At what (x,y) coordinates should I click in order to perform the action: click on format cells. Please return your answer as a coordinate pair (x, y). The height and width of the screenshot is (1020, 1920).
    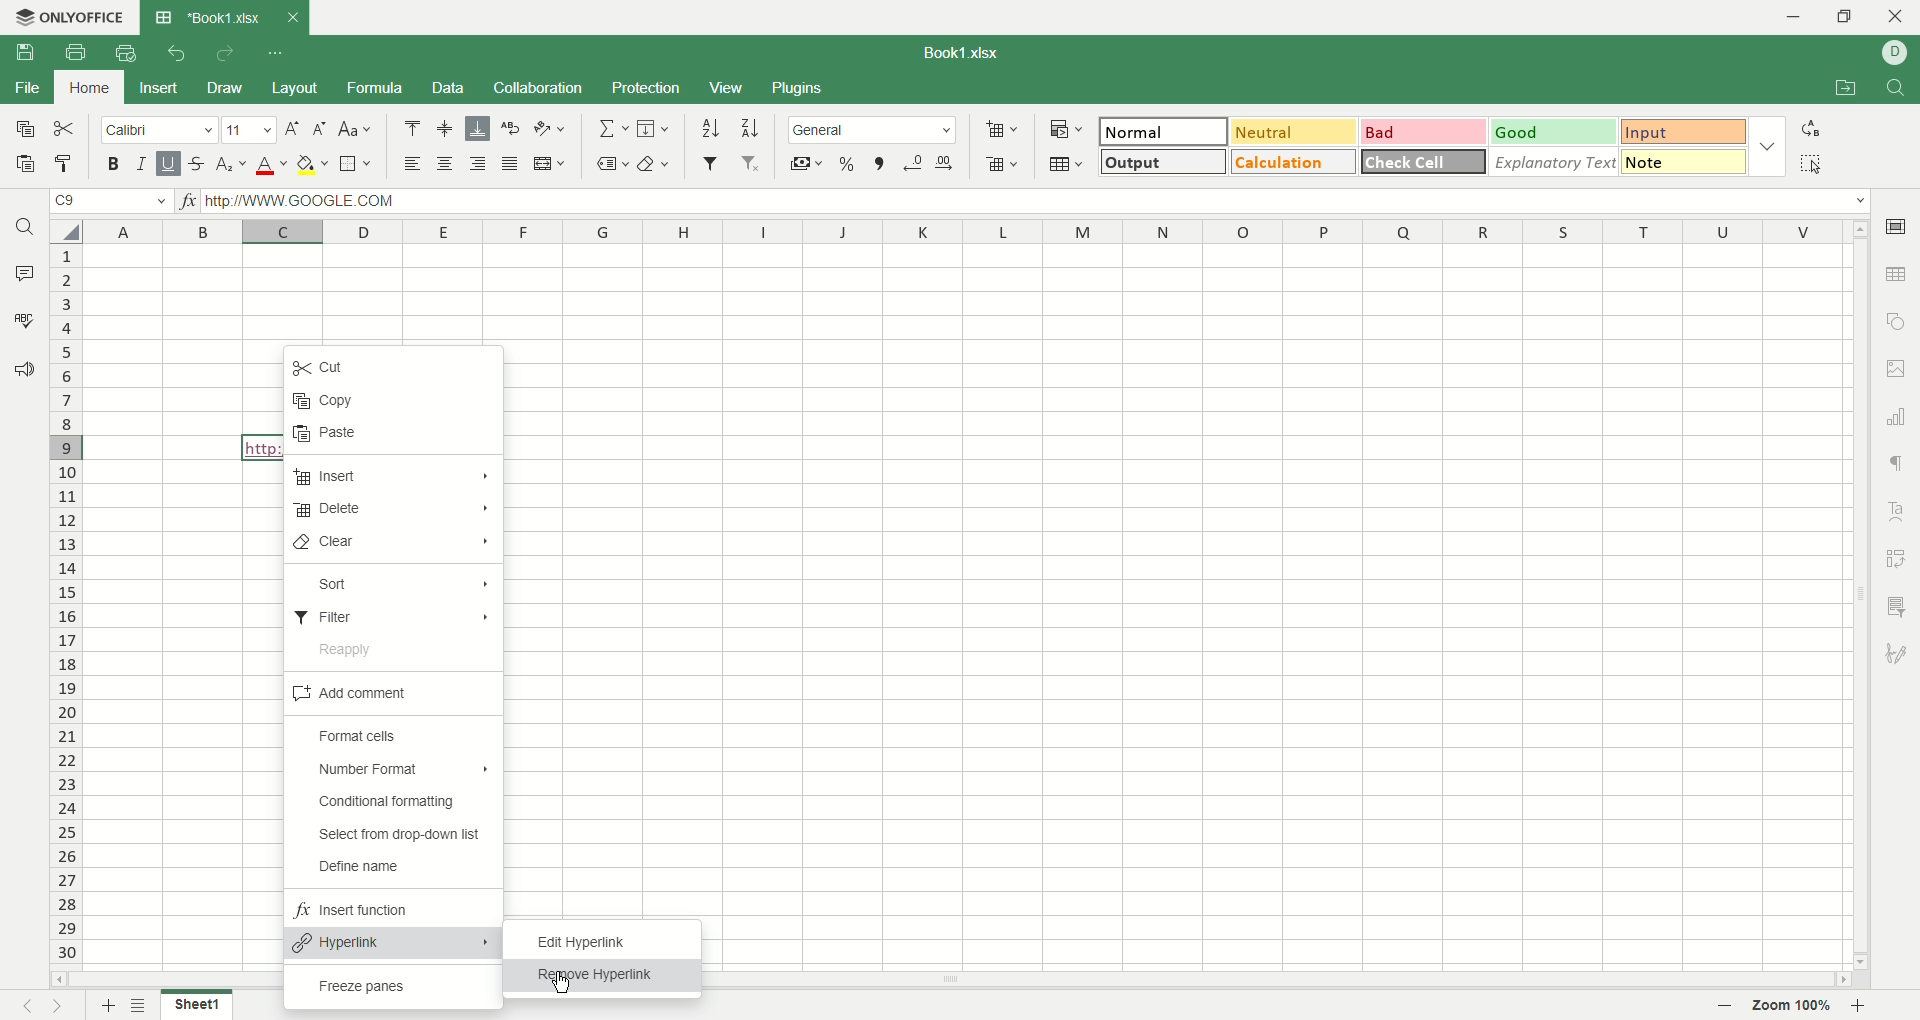
    Looking at the image, I should click on (369, 733).